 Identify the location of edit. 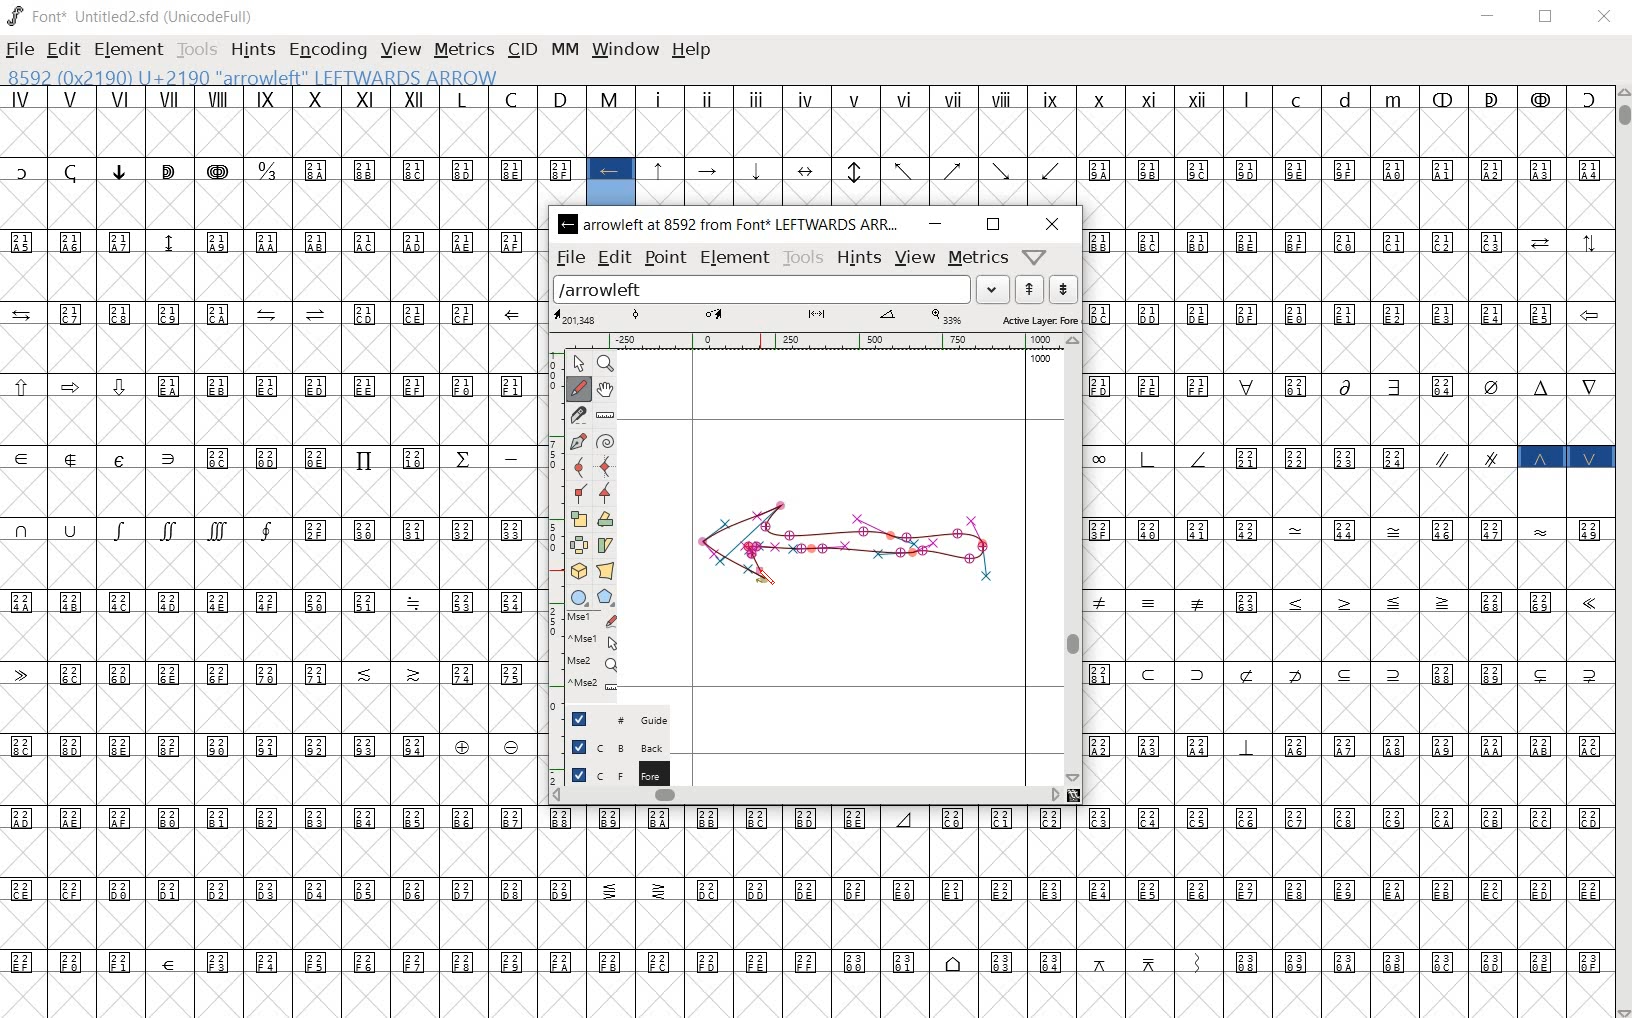
(613, 258).